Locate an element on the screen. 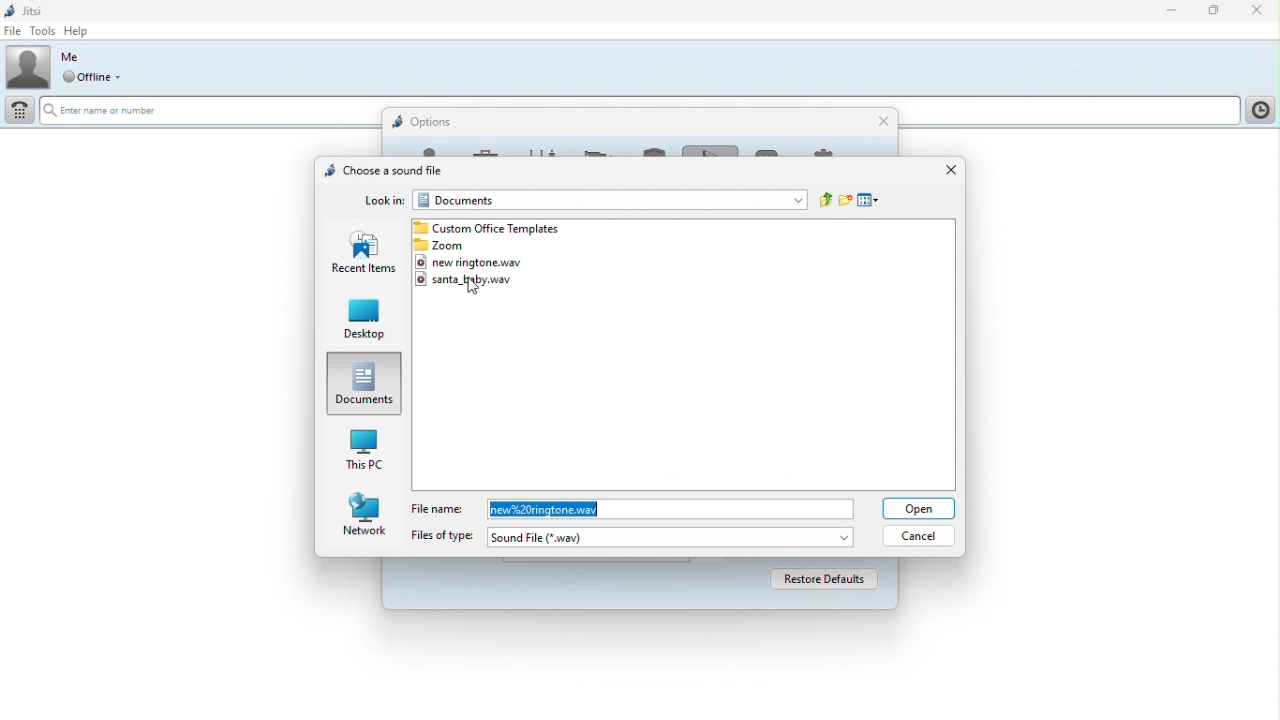  file name is located at coordinates (669, 509).